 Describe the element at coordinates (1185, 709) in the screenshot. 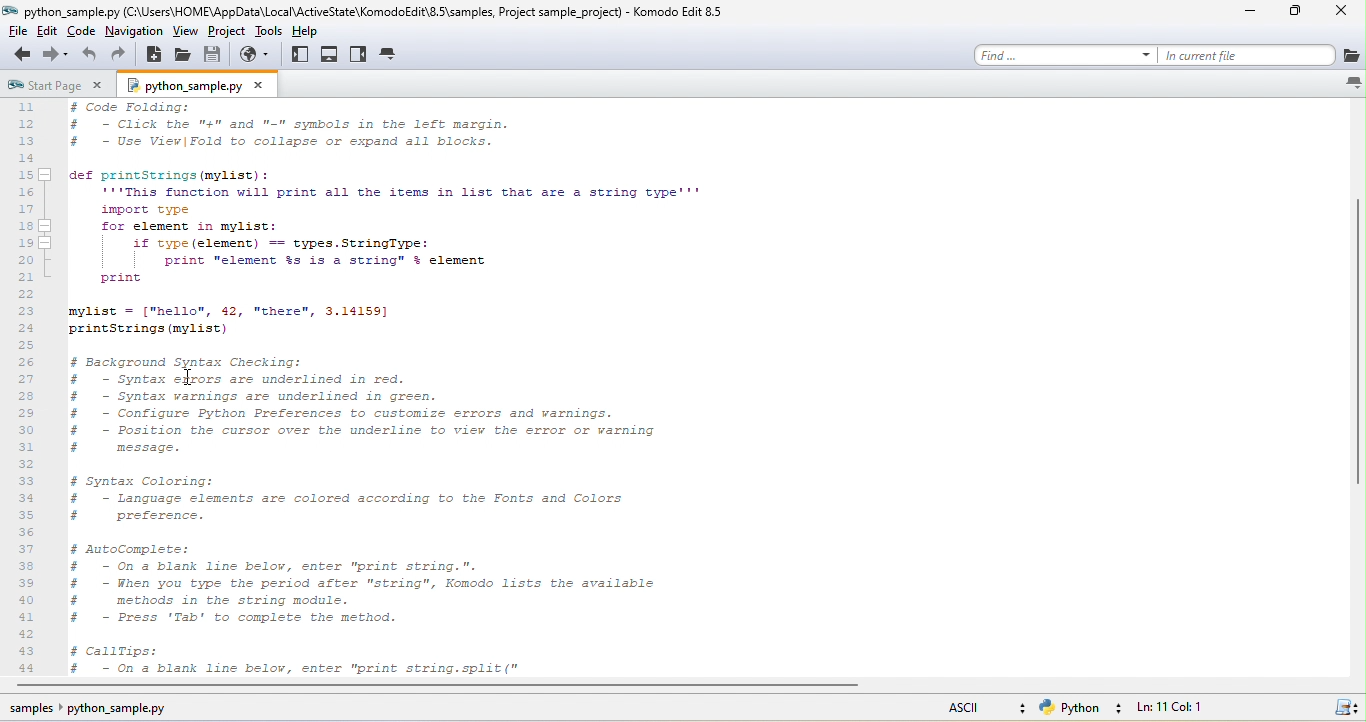

I see `ln3, col 1` at that location.